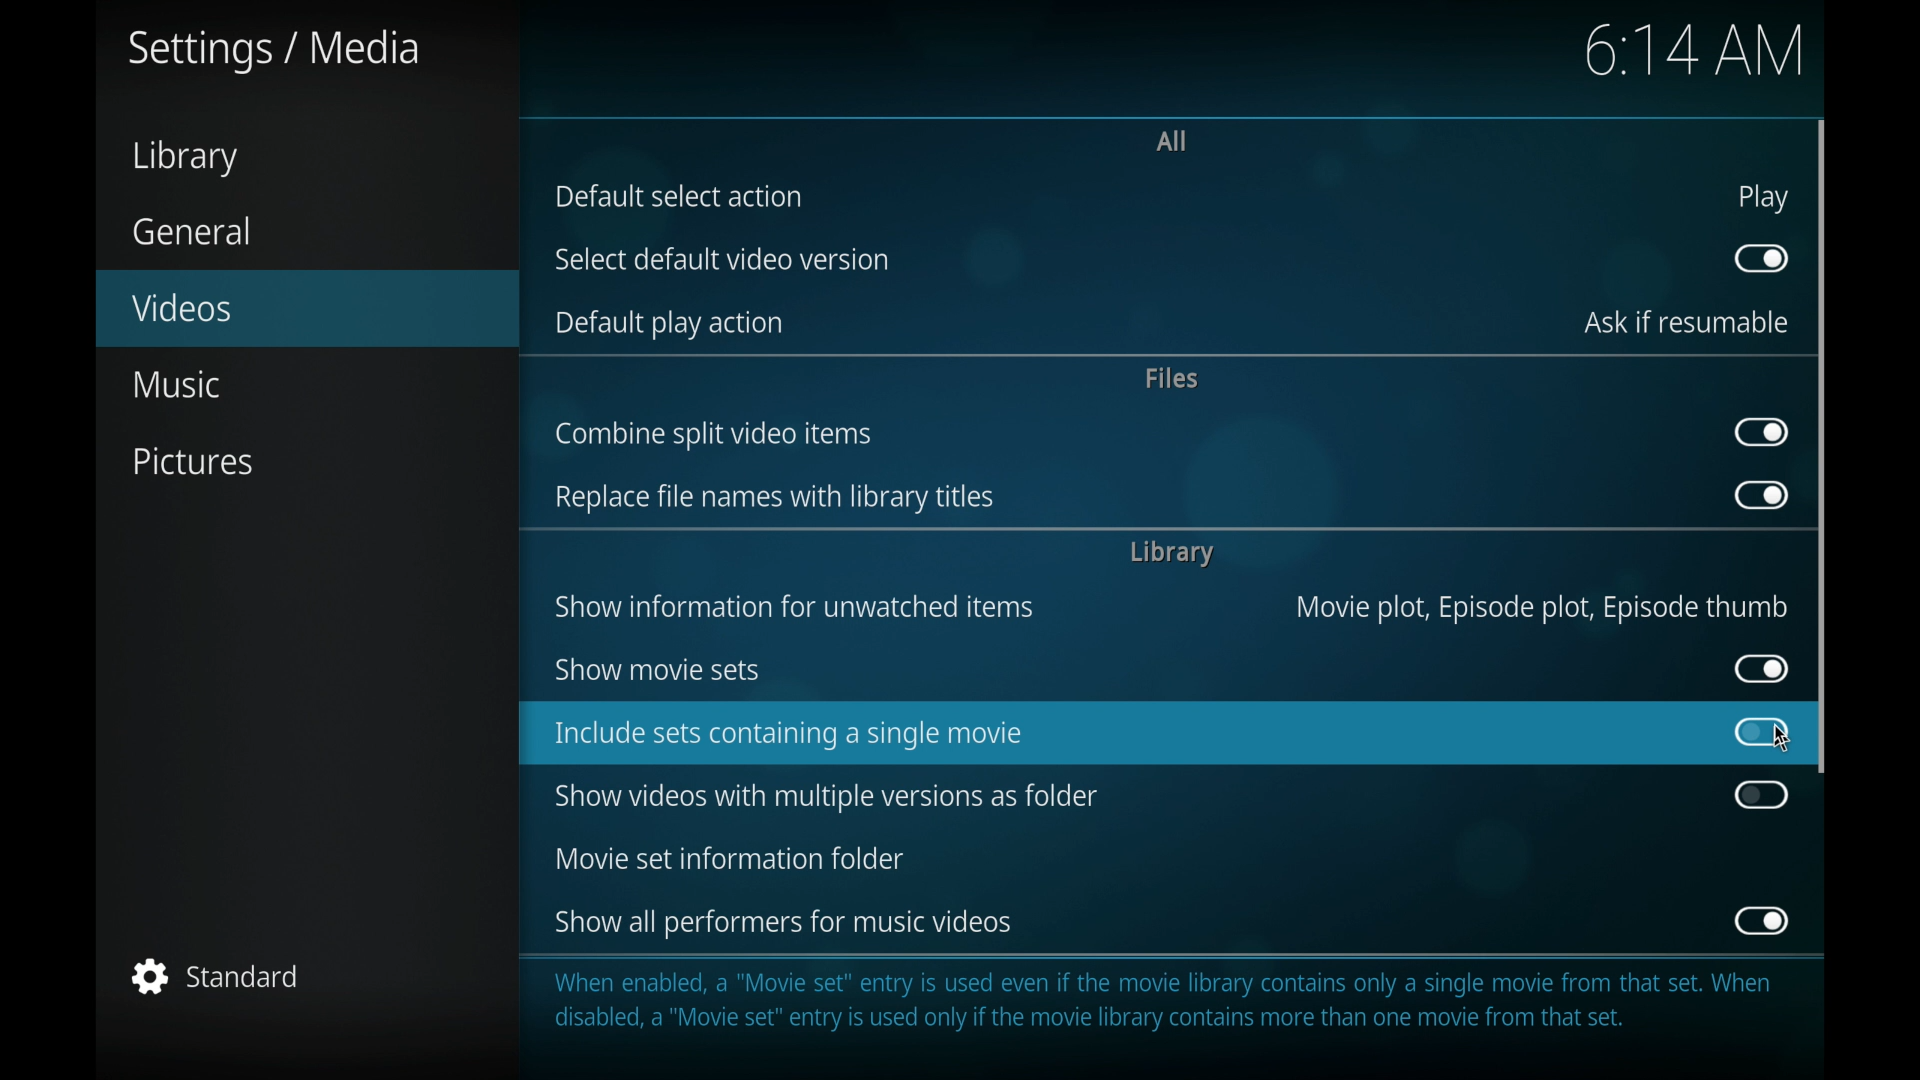  Describe the element at coordinates (1760, 732) in the screenshot. I see `toggle button` at that location.